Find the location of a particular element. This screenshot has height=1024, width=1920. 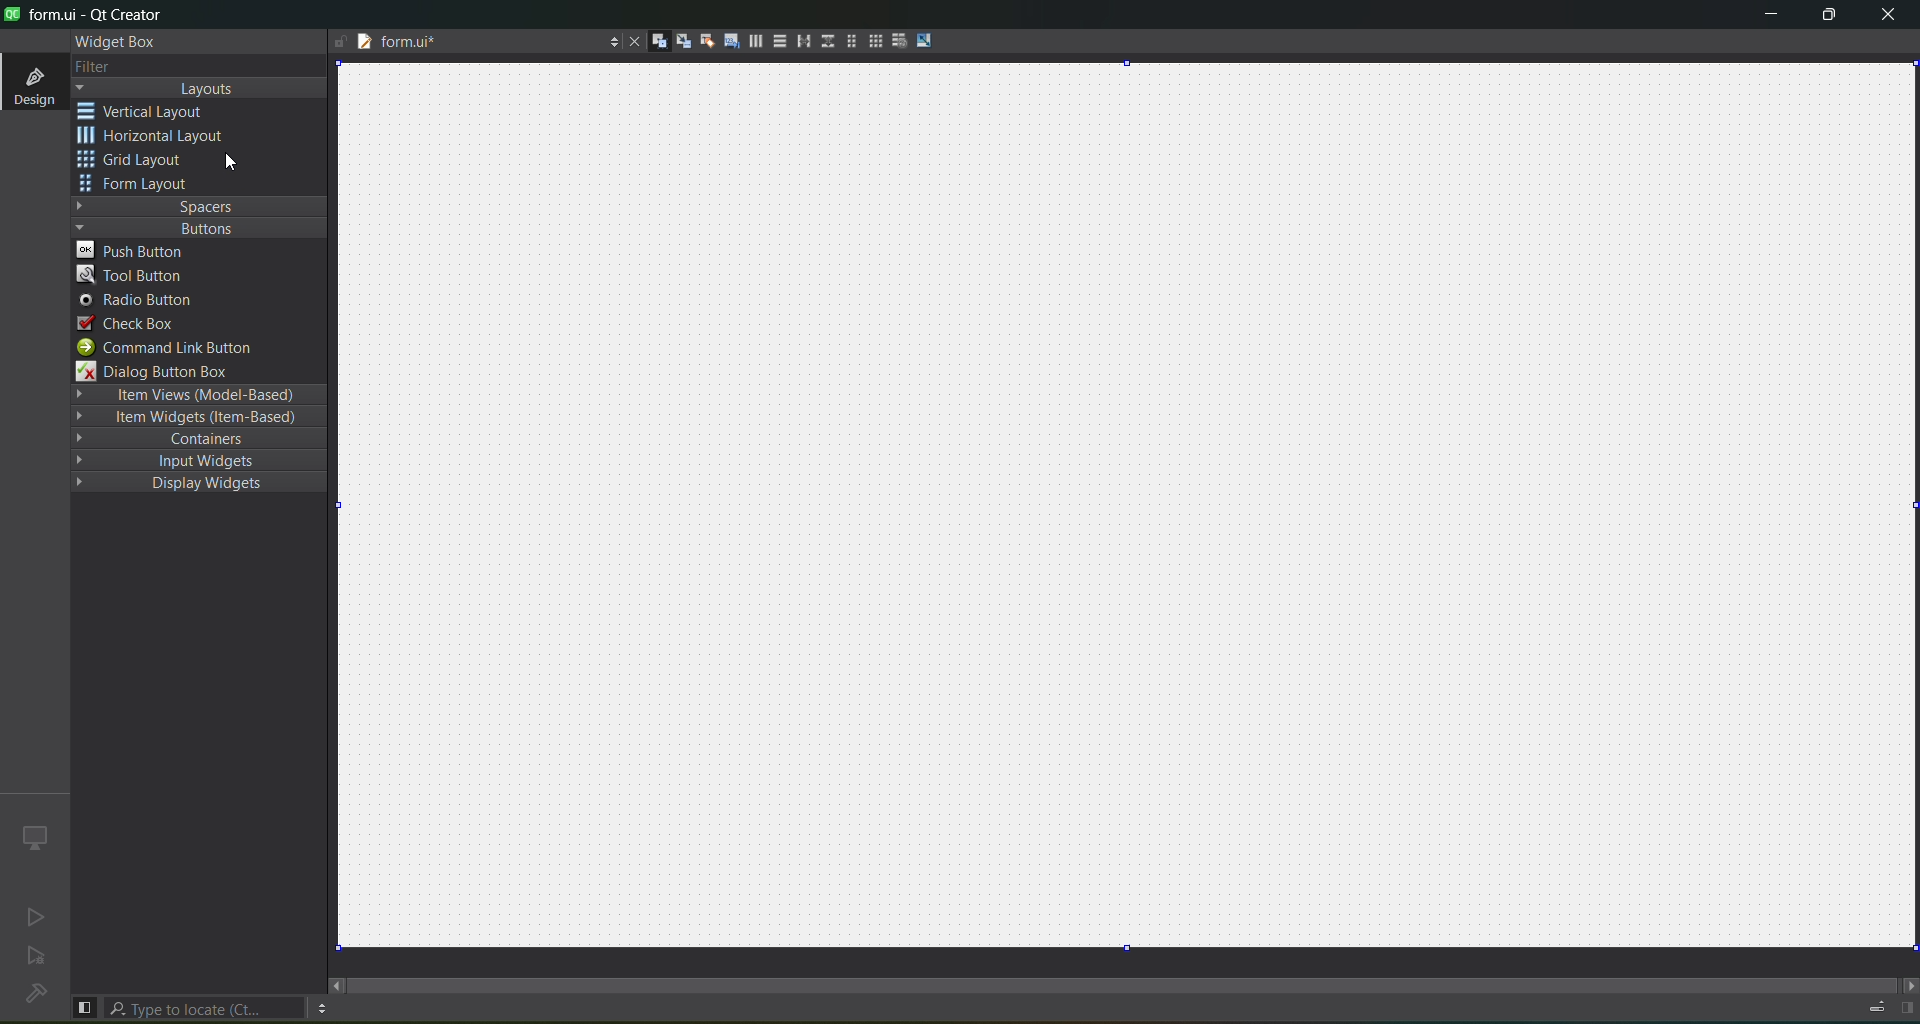

radio button is located at coordinates (136, 302).